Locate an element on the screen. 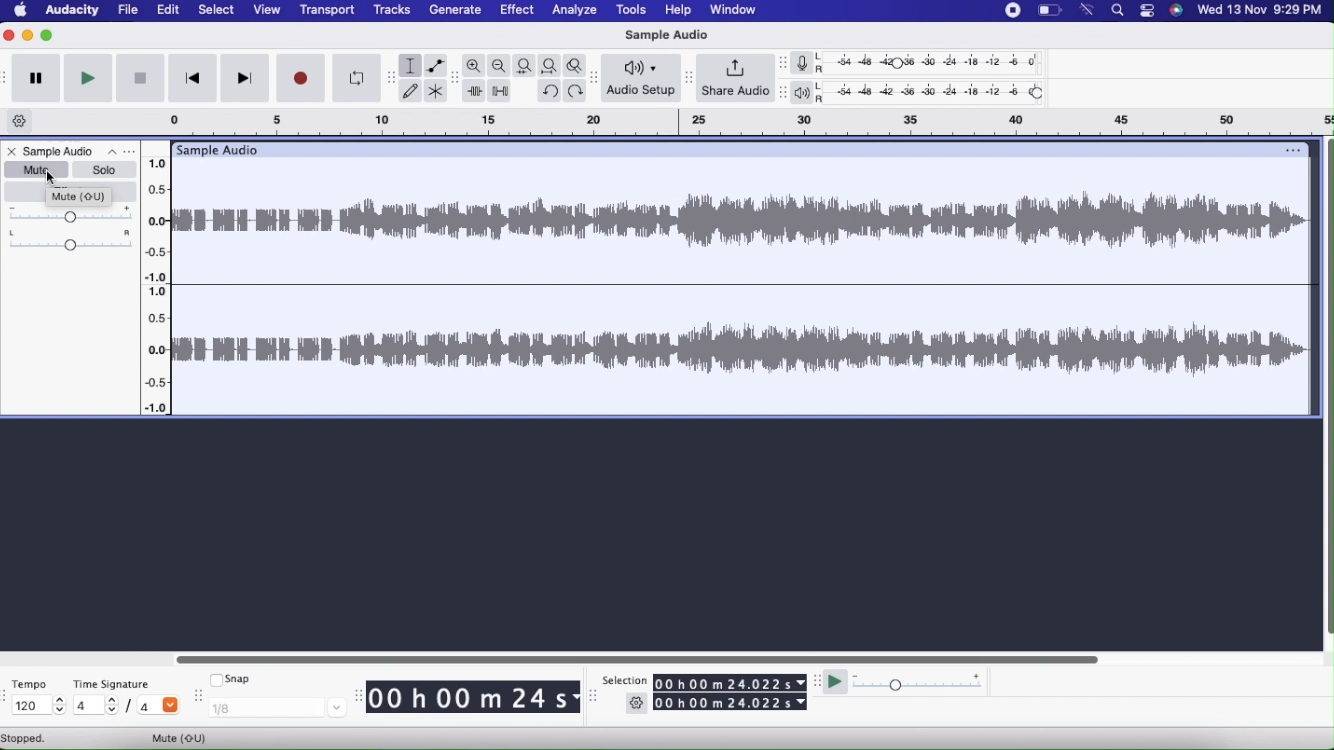 This screenshot has height=750, width=1334. Audio Setup is located at coordinates (638, 78).